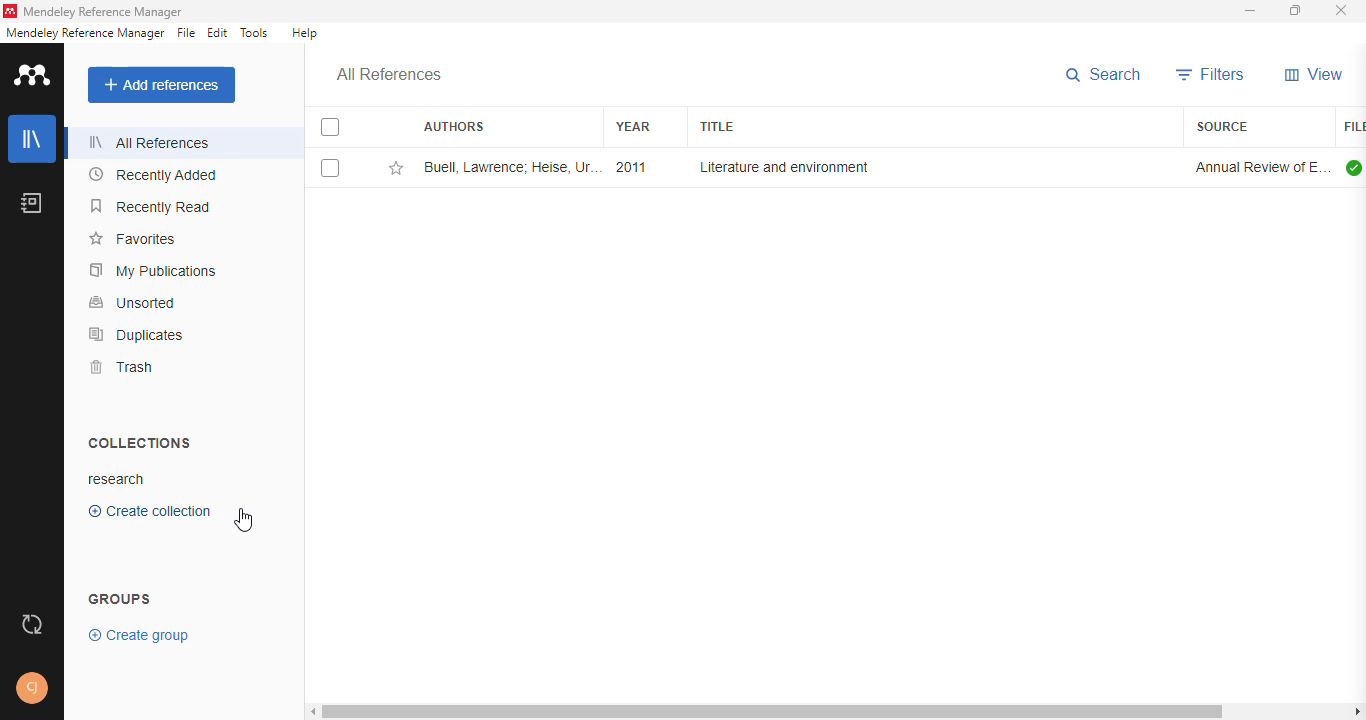 This screenshot has width=1366, height=720. What do you see at coordinates (396, 168) in the screenshot?
I see `add this reference to favorites` at bounding box center [396, 168].